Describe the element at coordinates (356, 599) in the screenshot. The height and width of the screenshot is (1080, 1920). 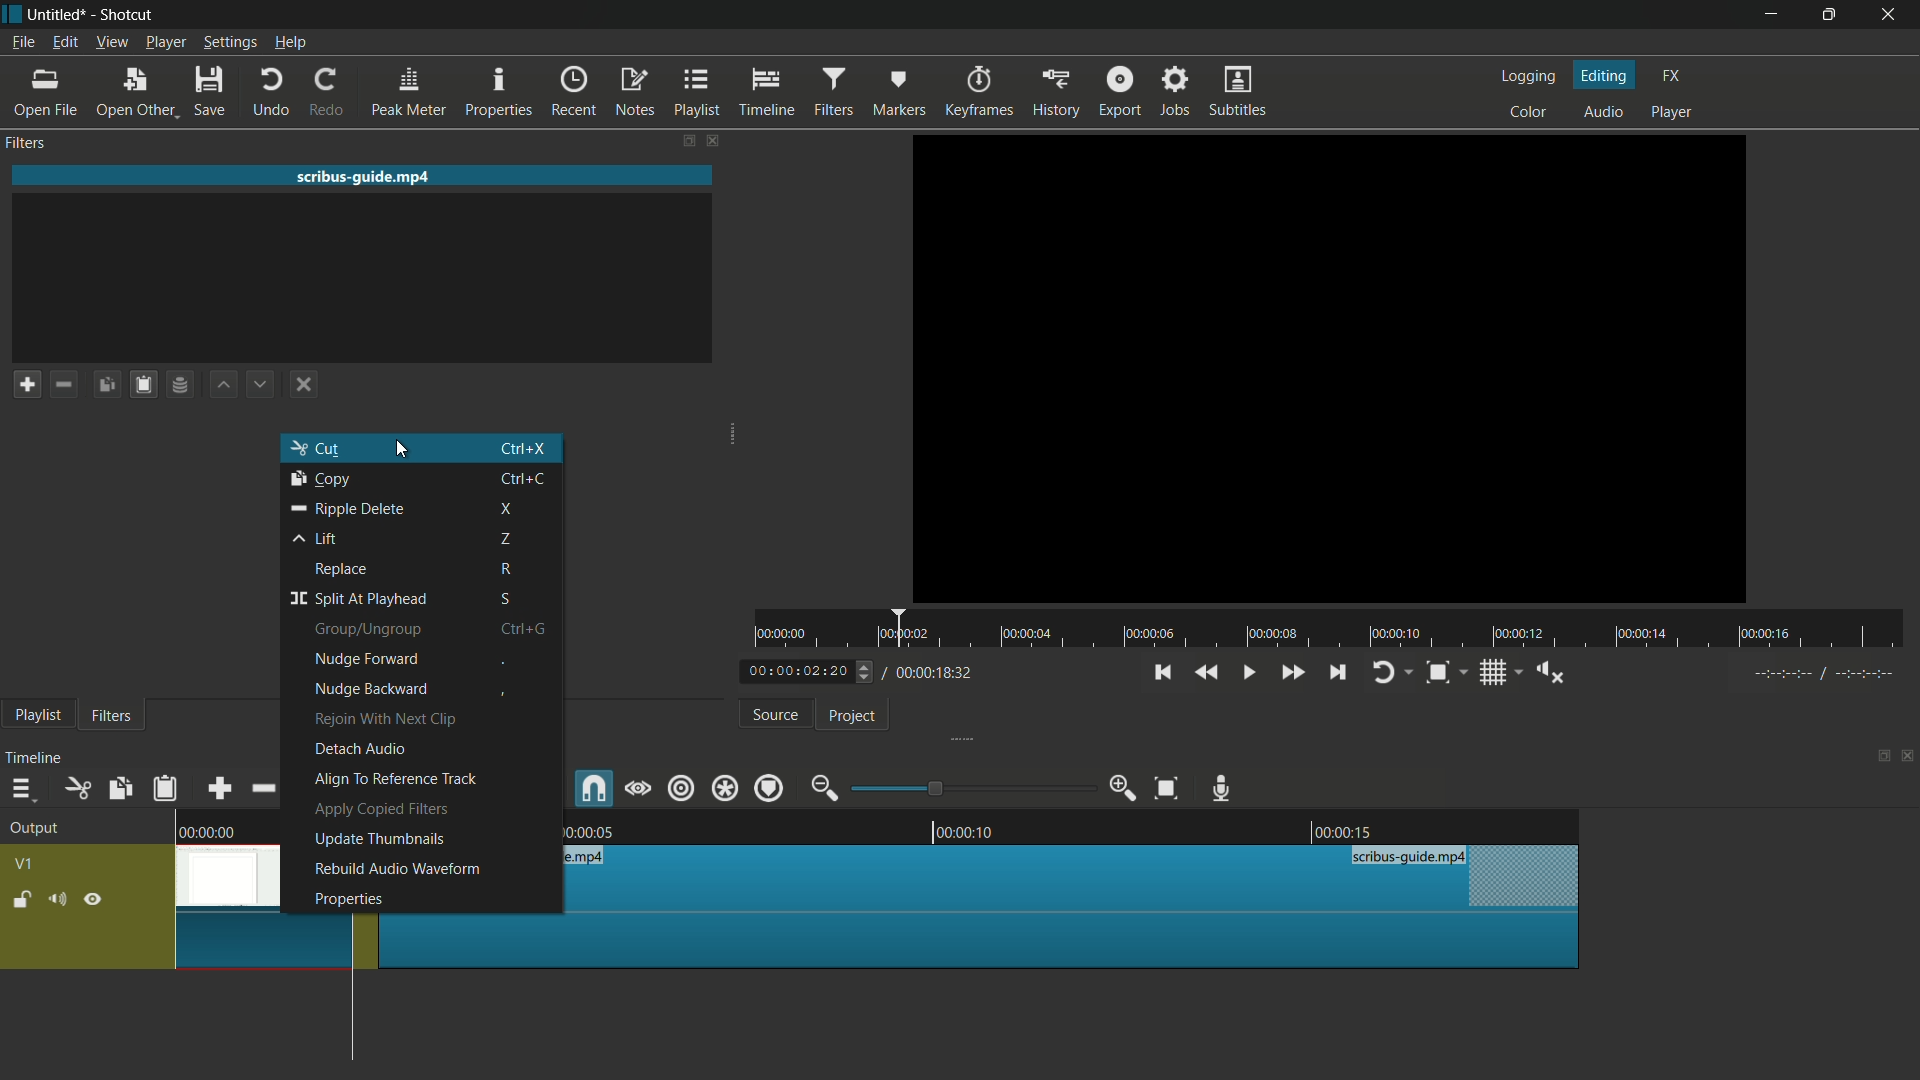
I see `split at playhead` at that location.